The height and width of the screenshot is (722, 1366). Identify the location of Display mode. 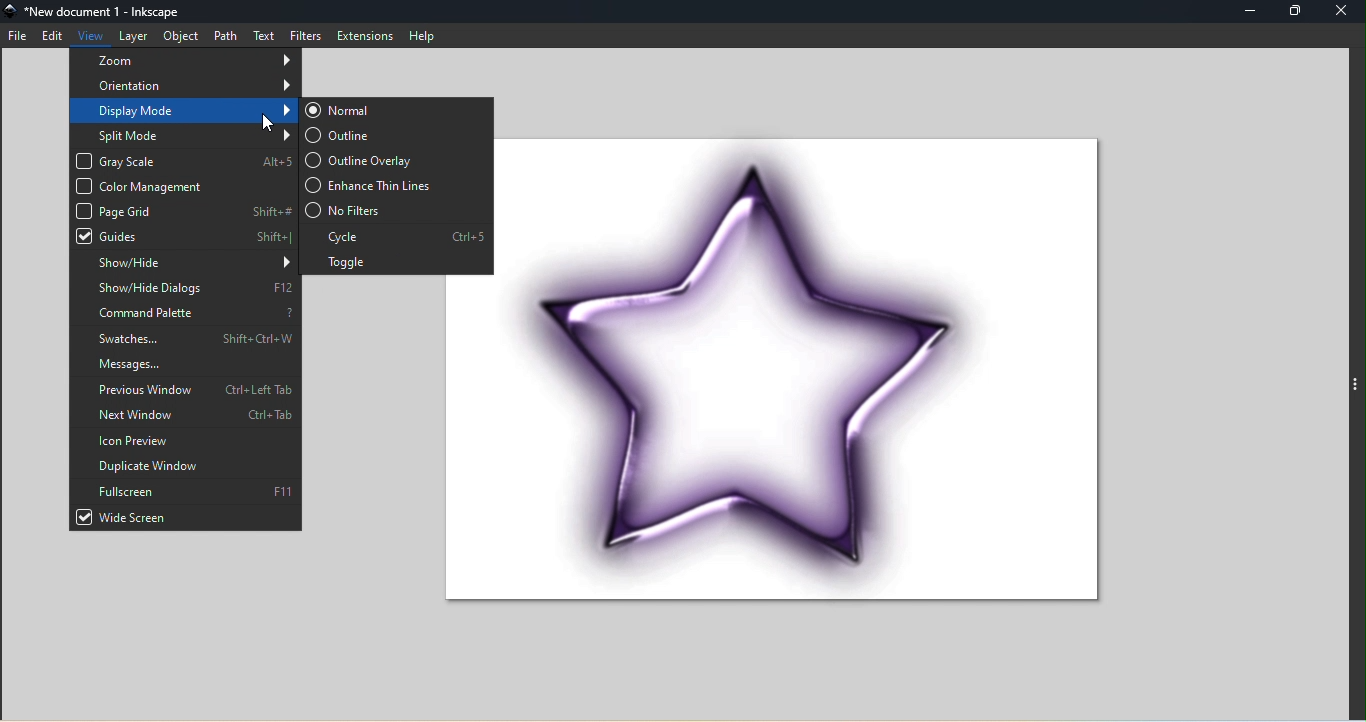
(181, 112).